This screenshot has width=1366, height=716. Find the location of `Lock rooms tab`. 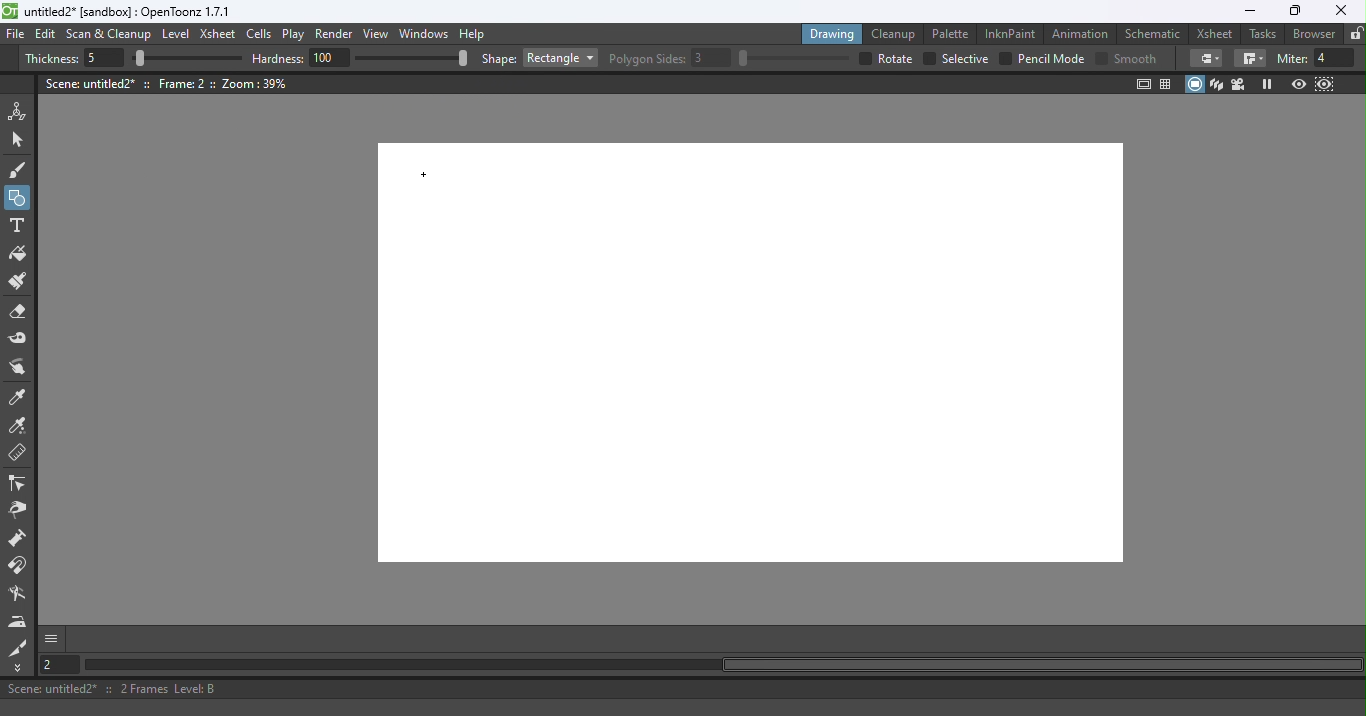

Lock rooms tab is located at coordinates (1356, 35).